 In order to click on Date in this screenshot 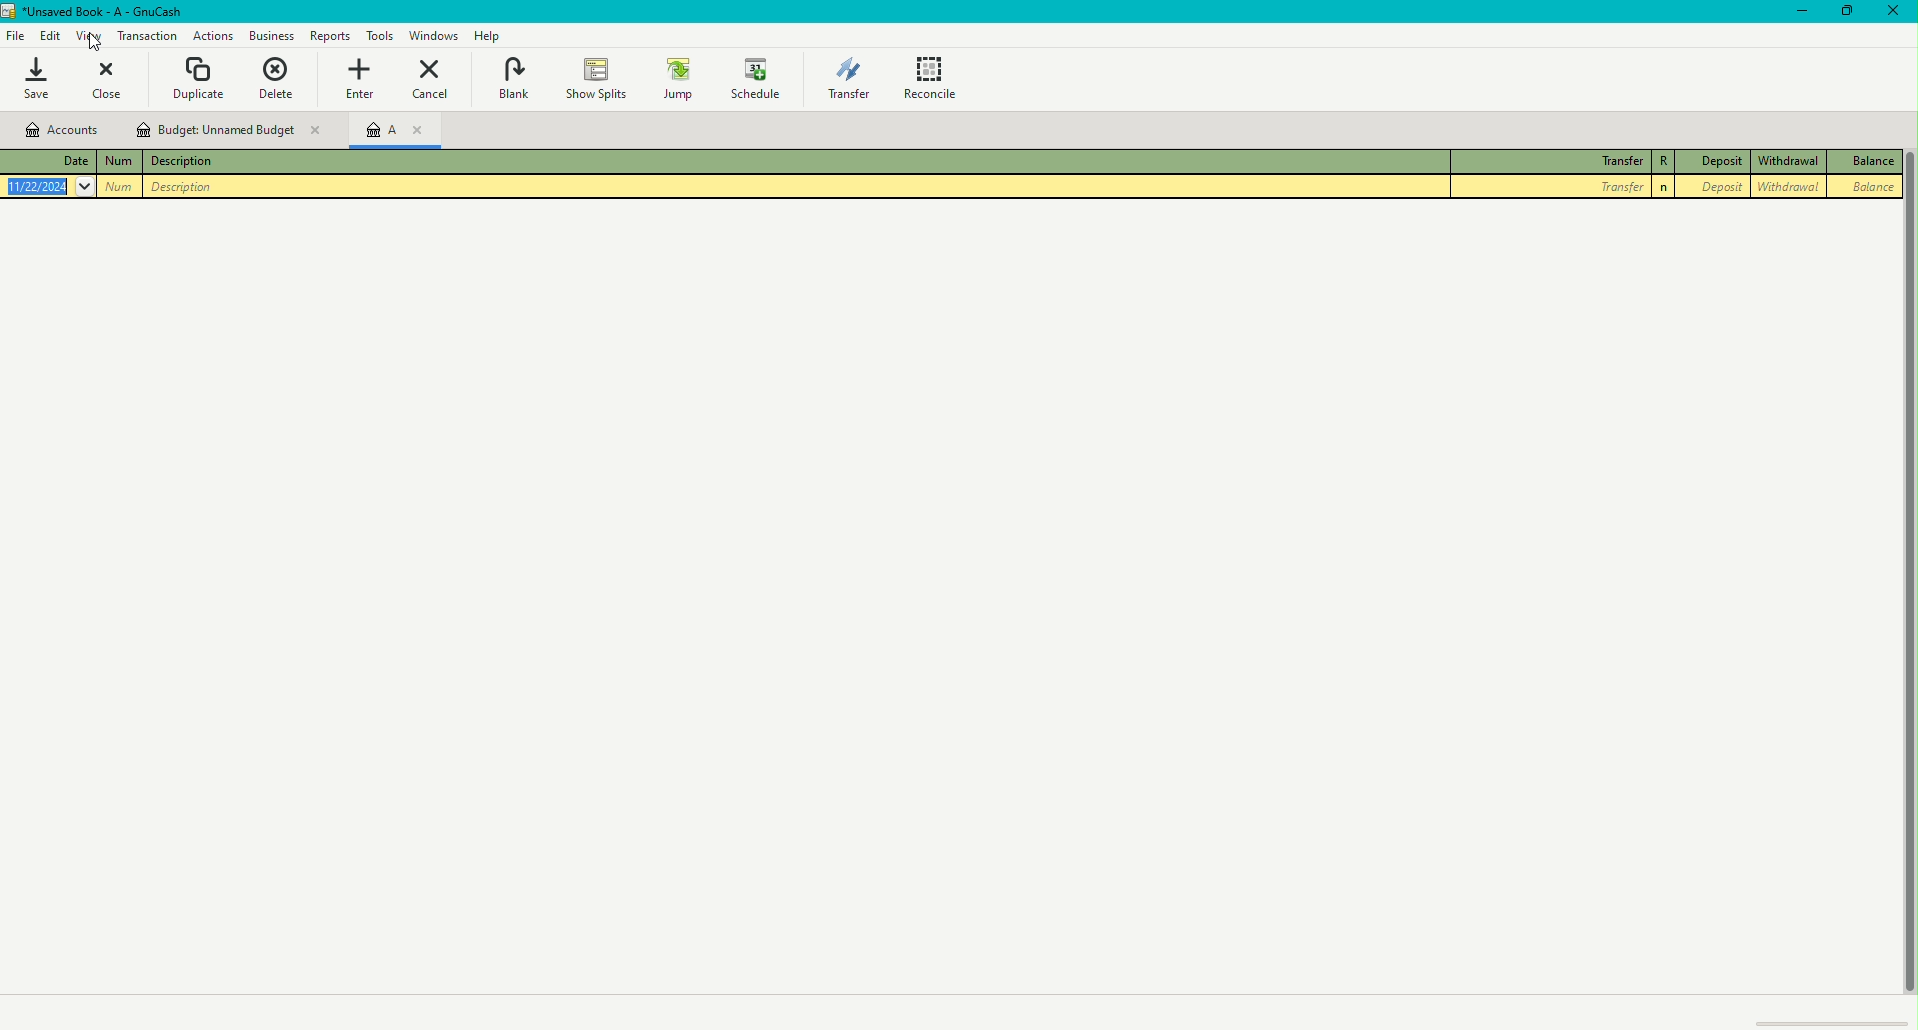, I will do `click(51, 188)`.